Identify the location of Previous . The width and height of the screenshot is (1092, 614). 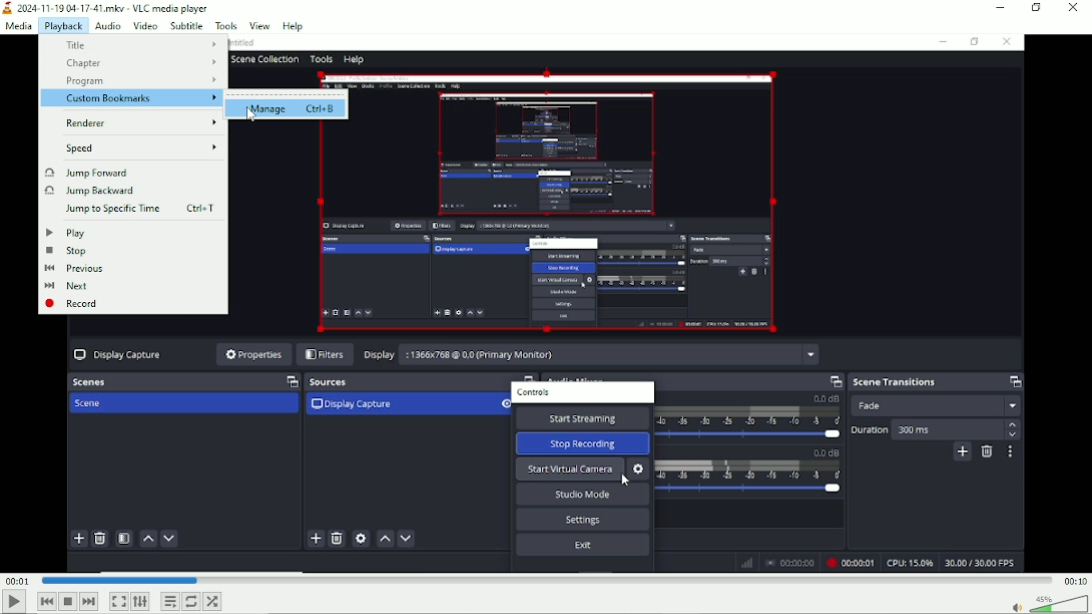
(73, 268).